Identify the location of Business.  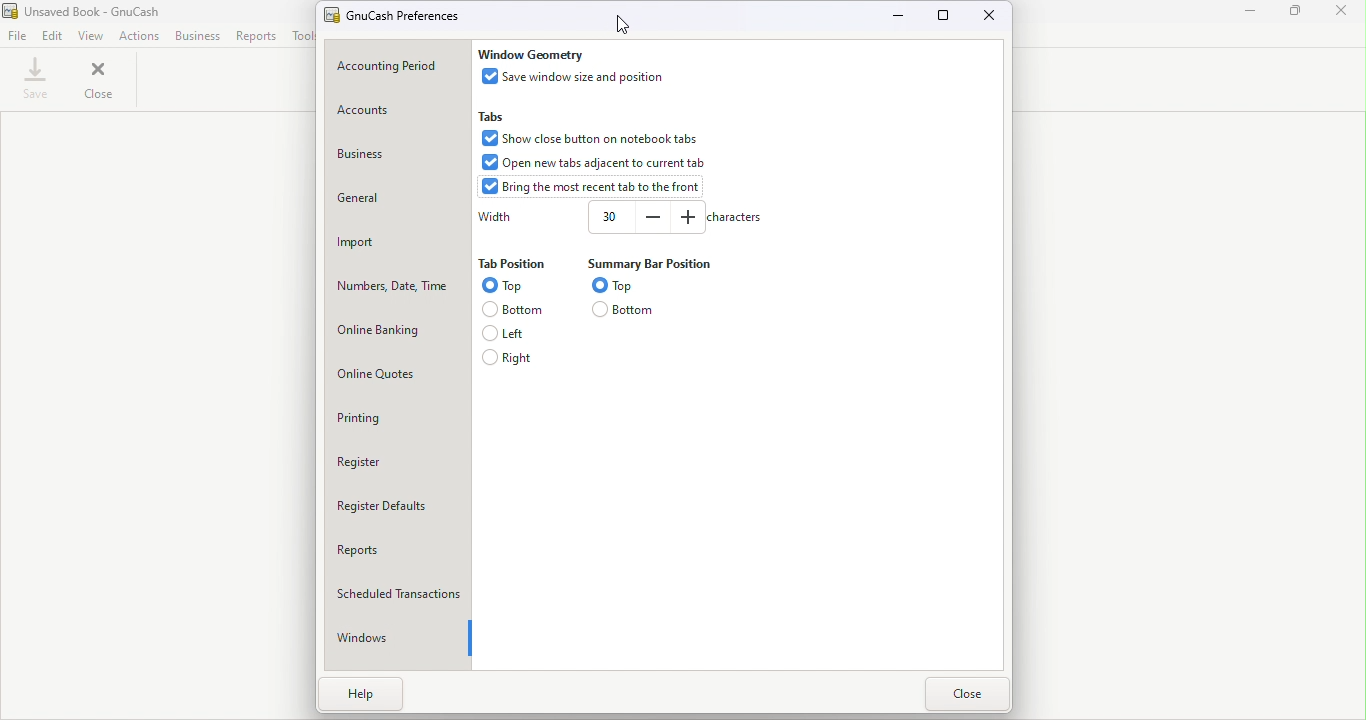
(198, 36).